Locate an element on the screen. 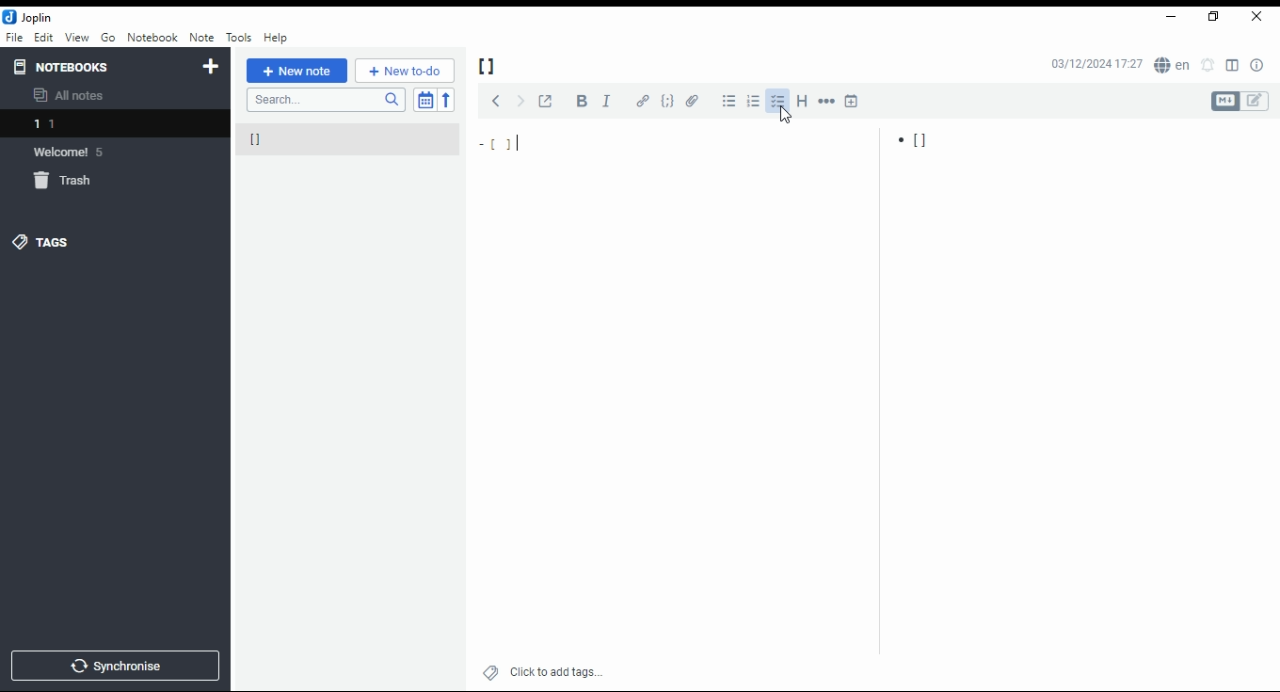  note properties is located at coordinates (1257, 65).